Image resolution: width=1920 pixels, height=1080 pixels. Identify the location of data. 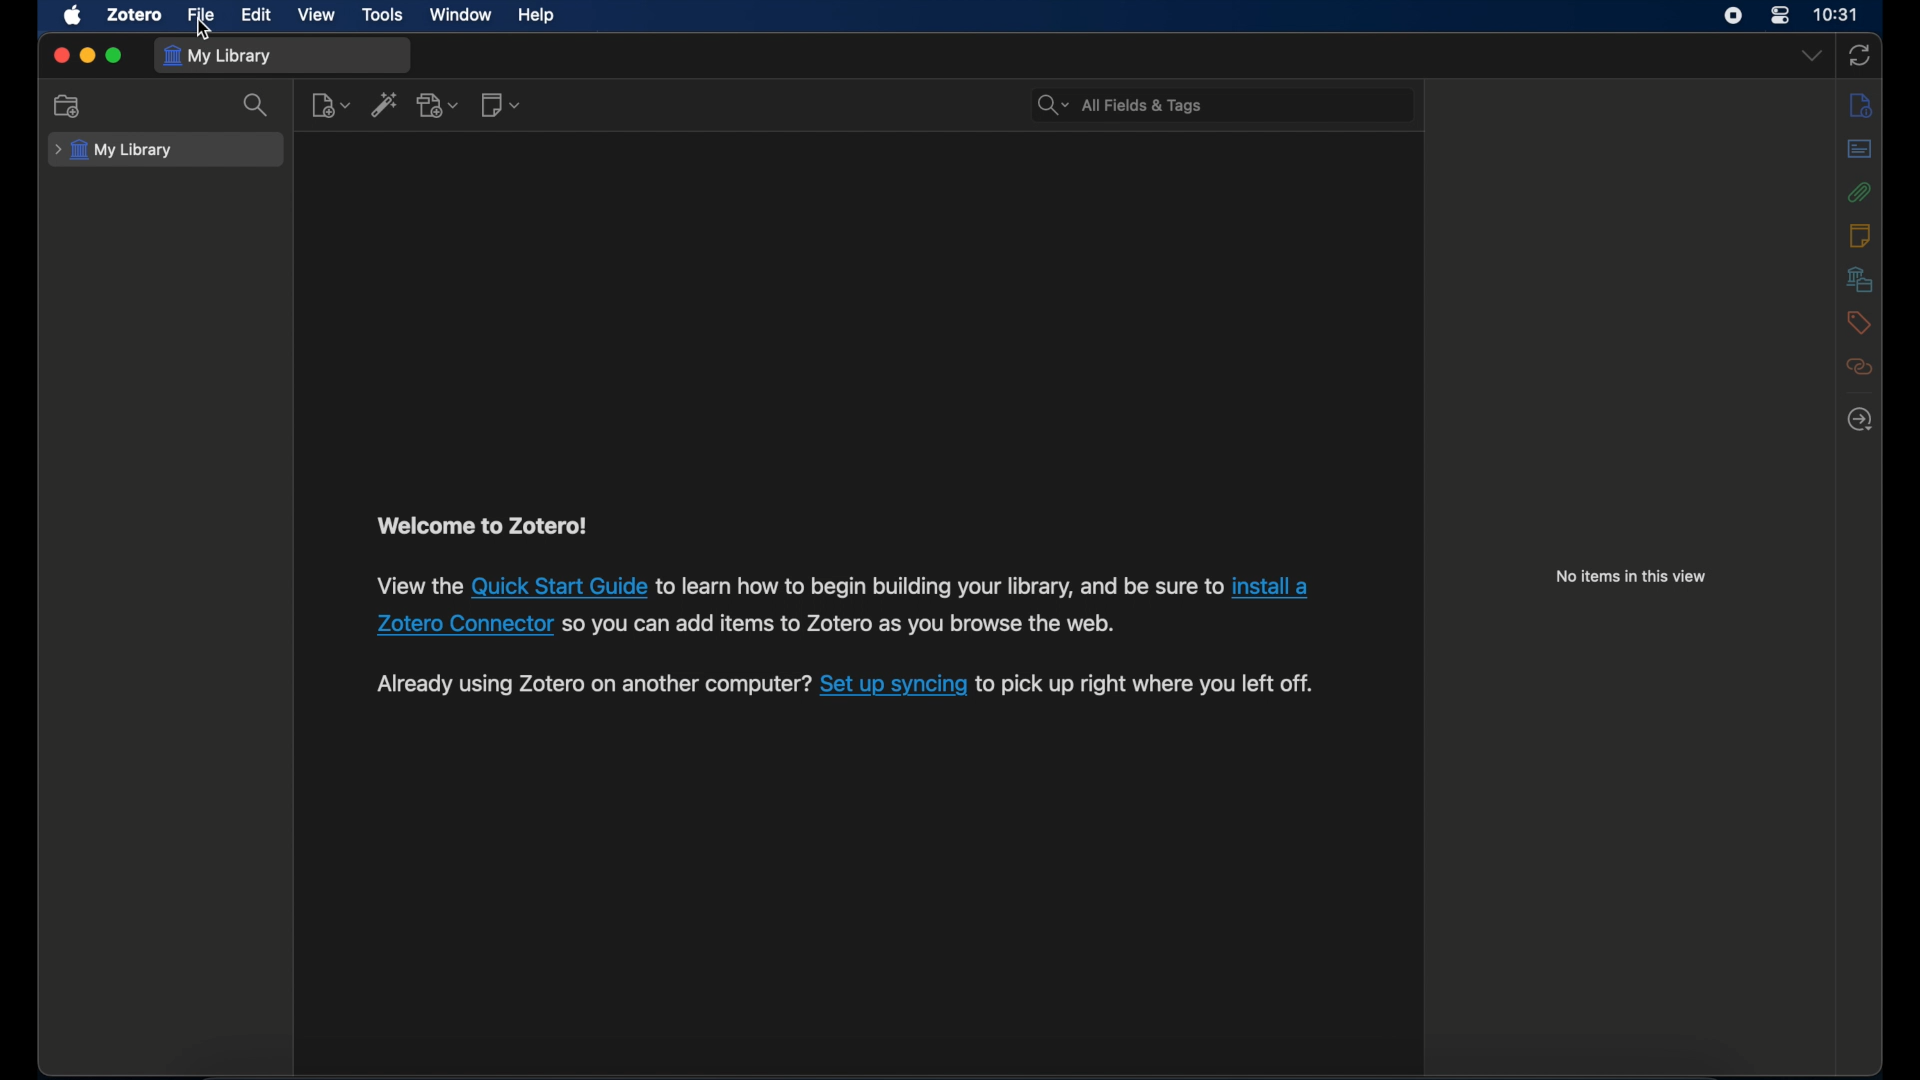
(848, 626).